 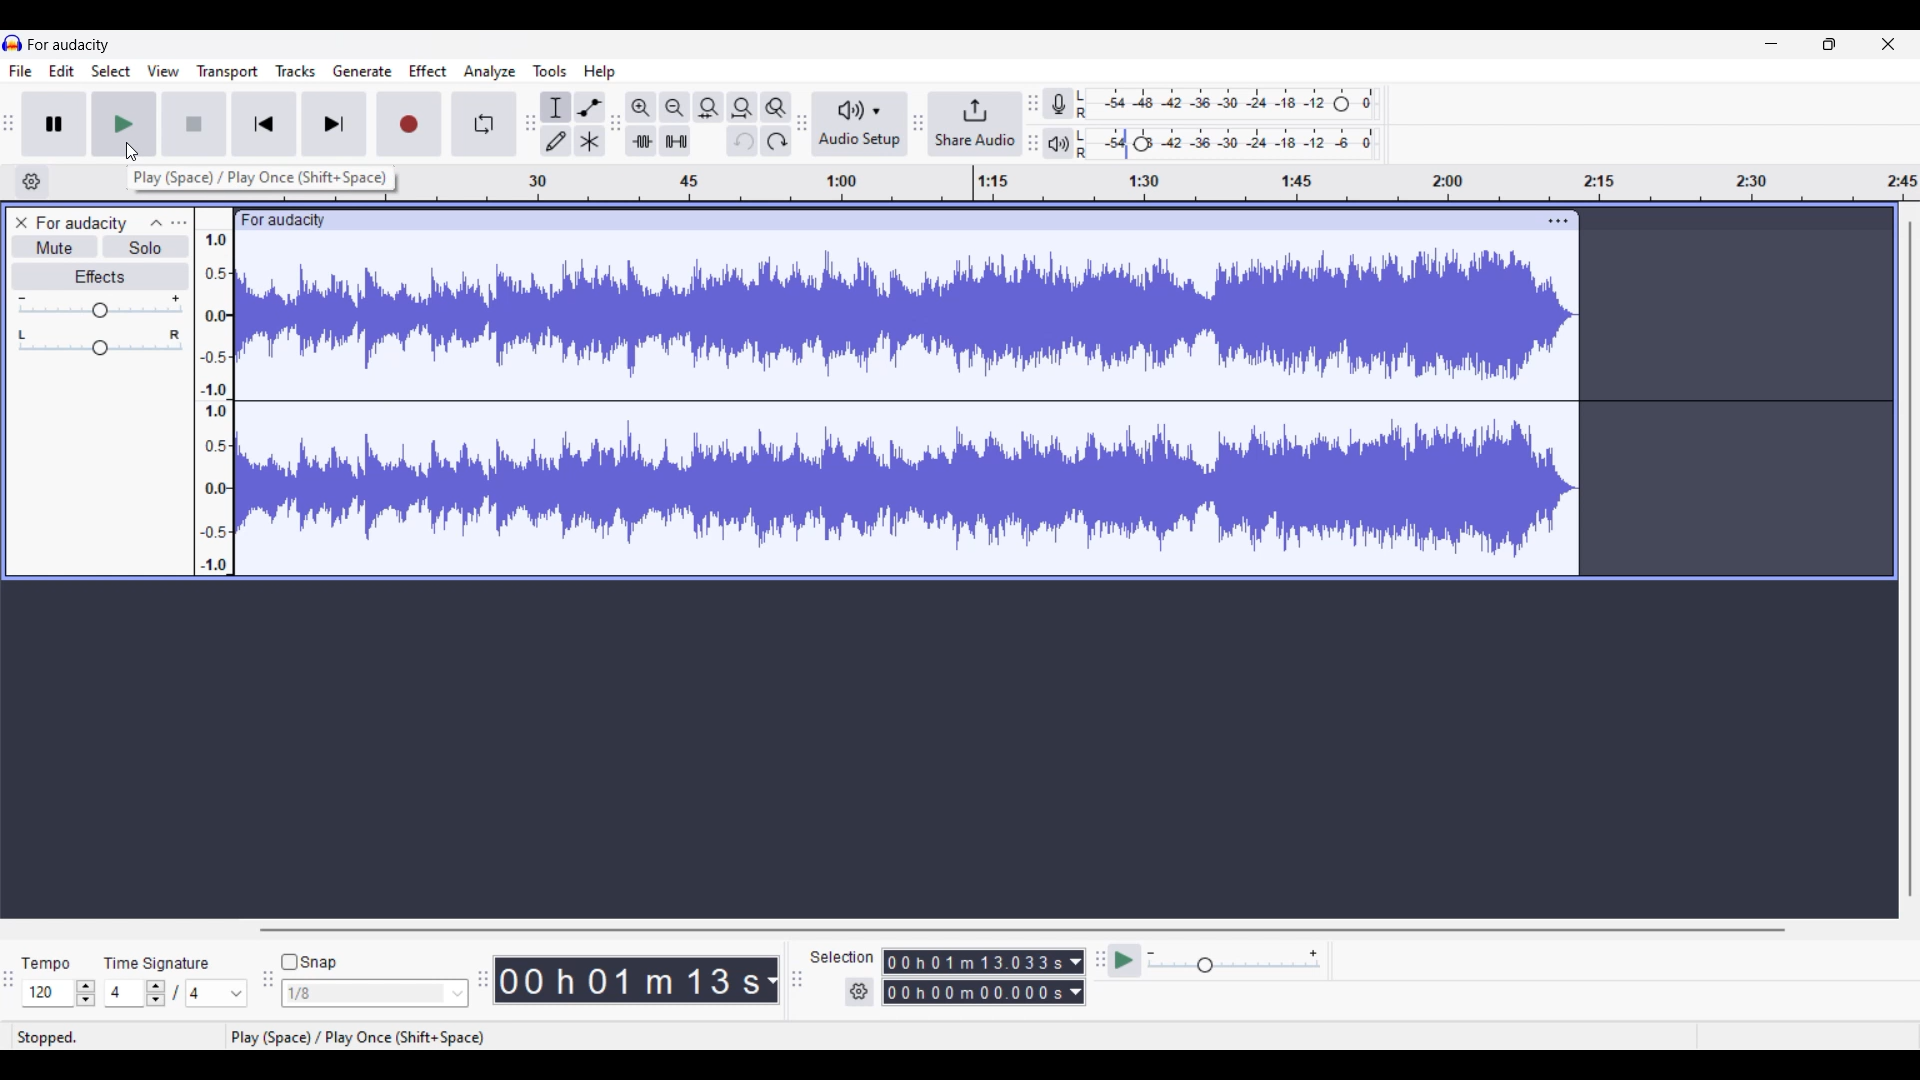 I want to click on Zoom out, so click(x=674, y=107).